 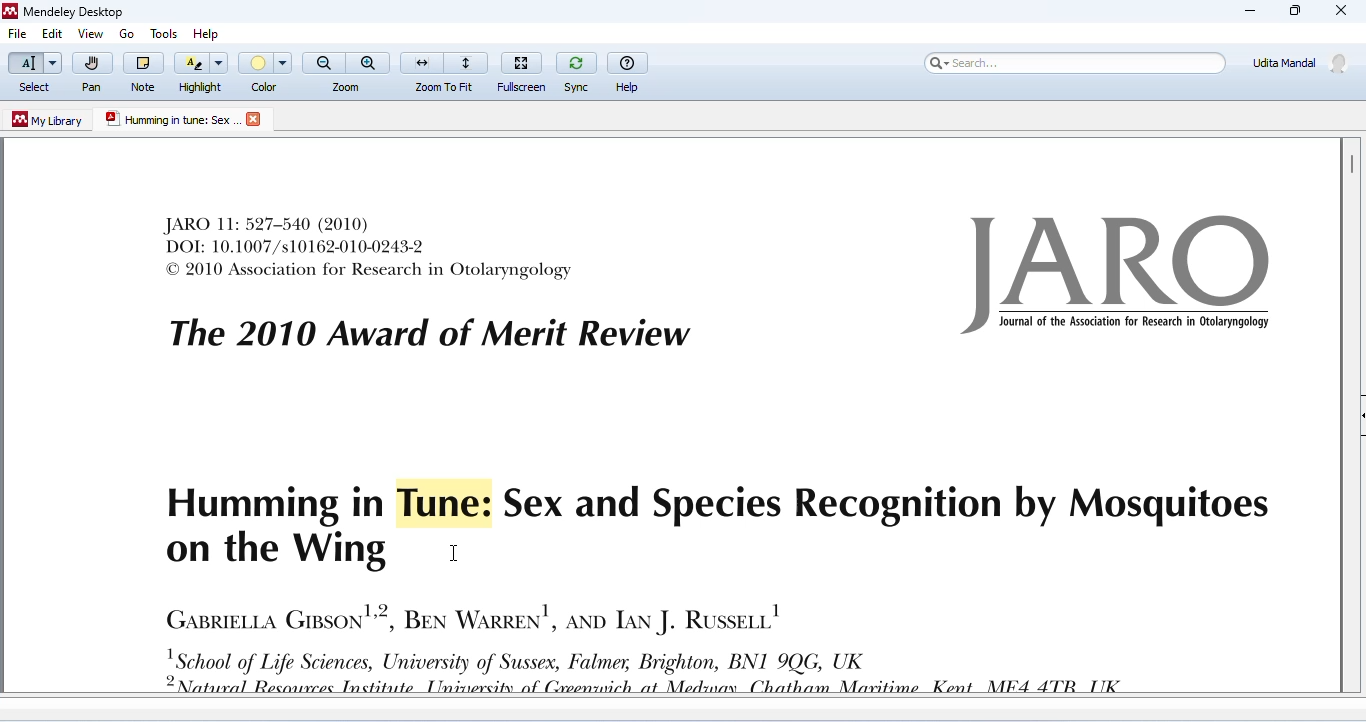 I want to click on vertical scroll bar, so click(x=1350, y=163).